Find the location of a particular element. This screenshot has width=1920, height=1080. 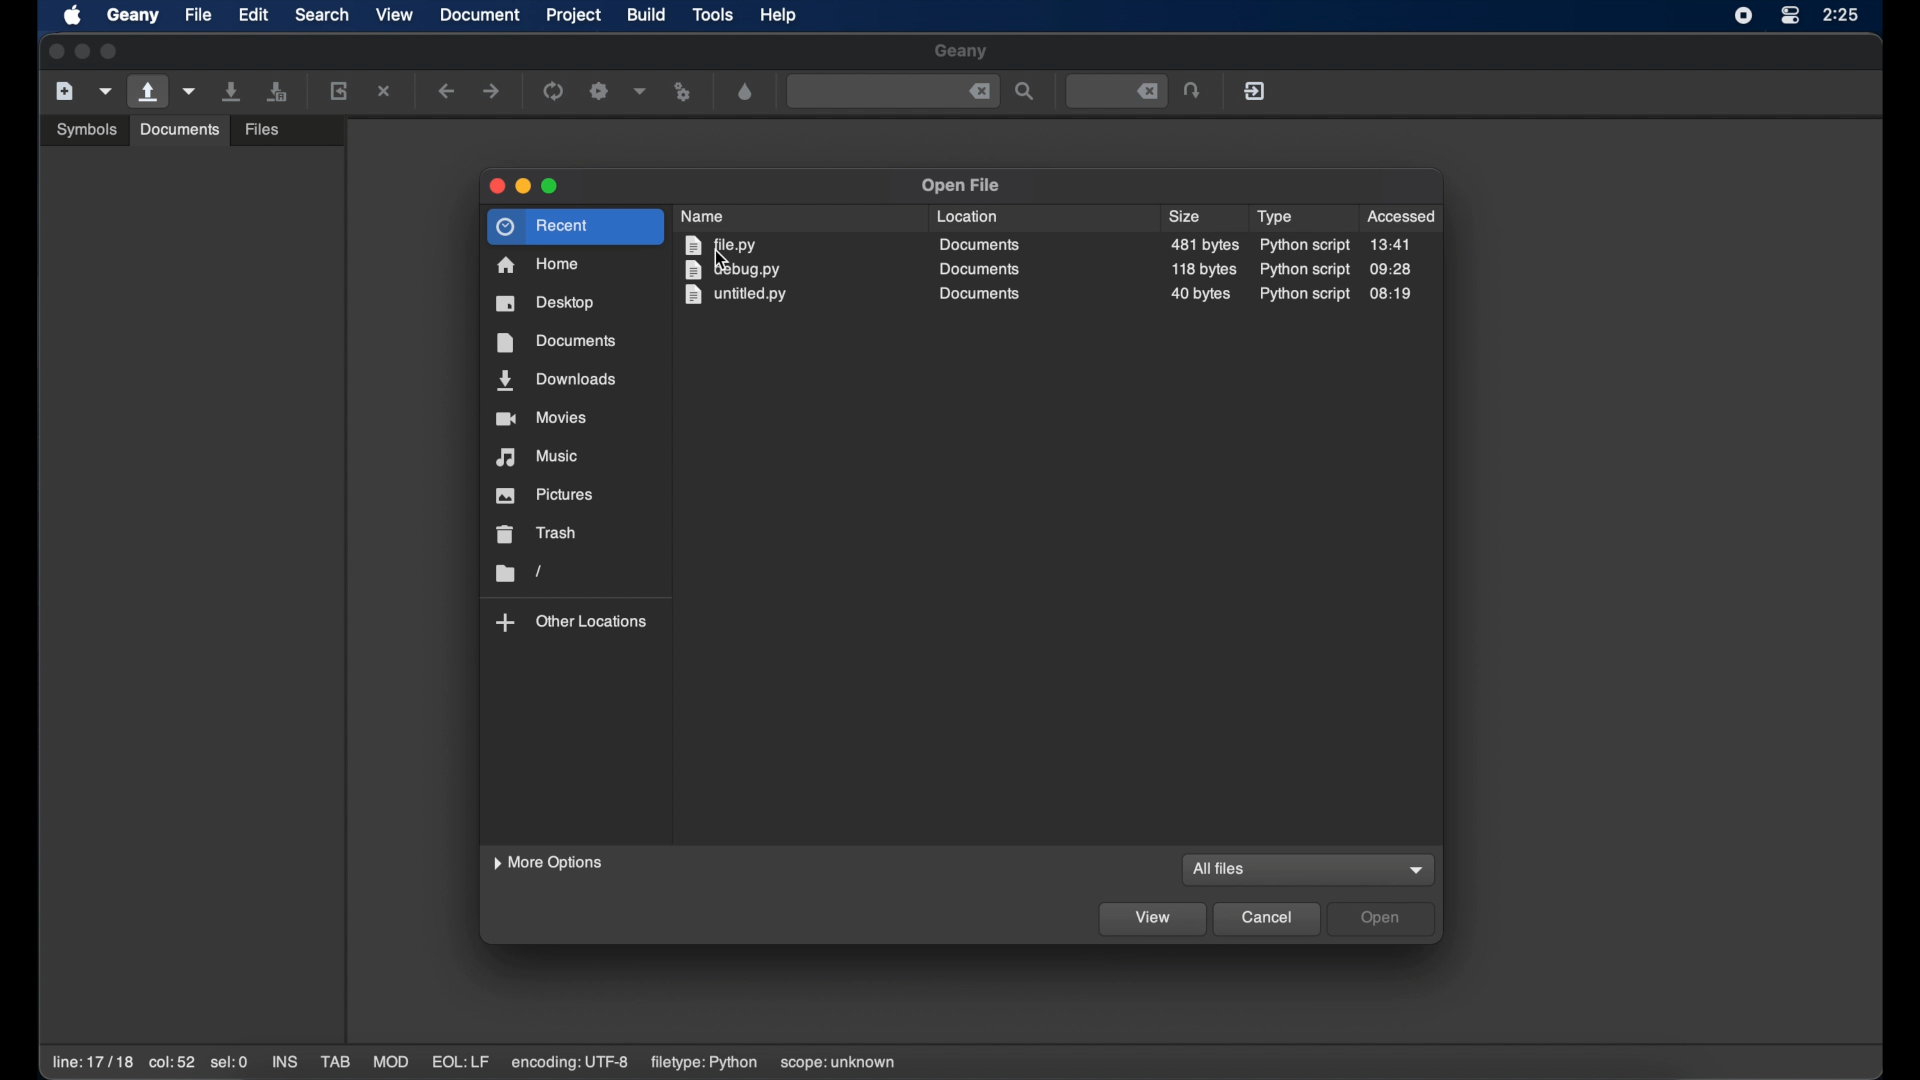

documents is located at coordinates (983, 245).